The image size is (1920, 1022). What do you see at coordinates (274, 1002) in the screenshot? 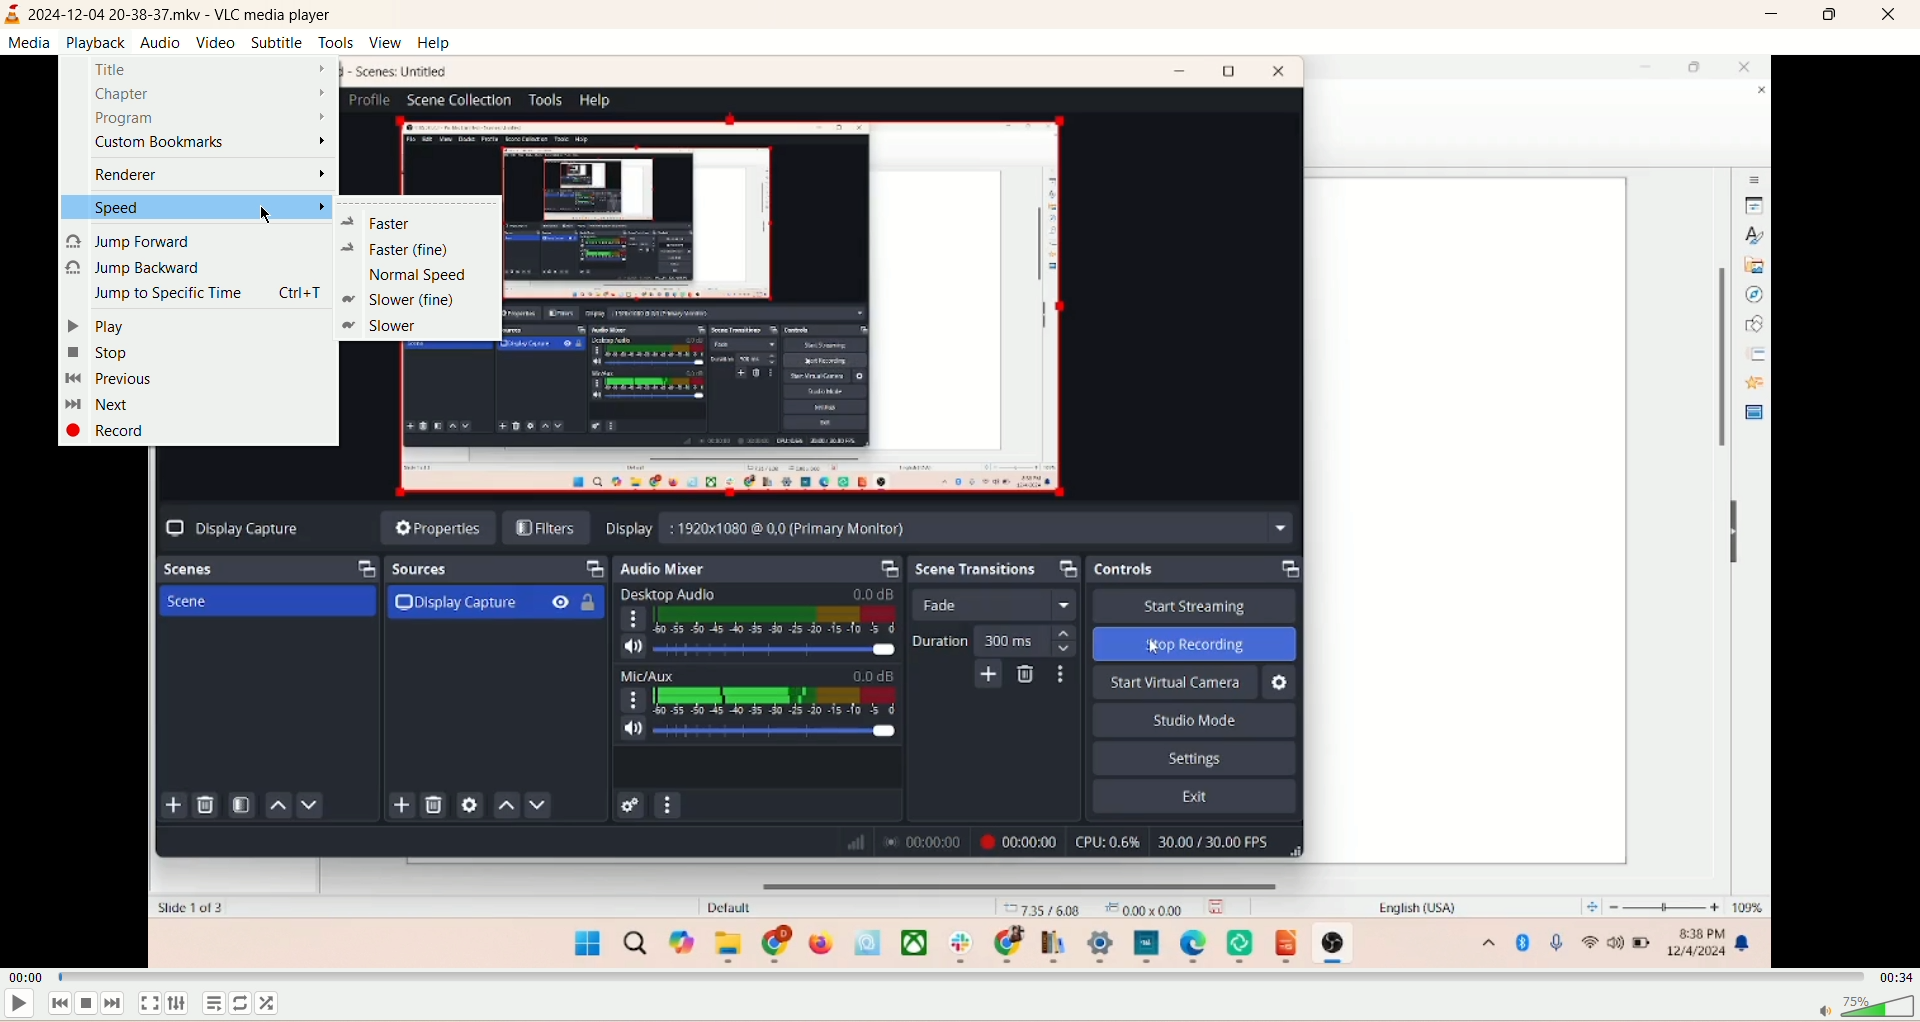
I see `shuffle` at bounding box center [274, 1002].